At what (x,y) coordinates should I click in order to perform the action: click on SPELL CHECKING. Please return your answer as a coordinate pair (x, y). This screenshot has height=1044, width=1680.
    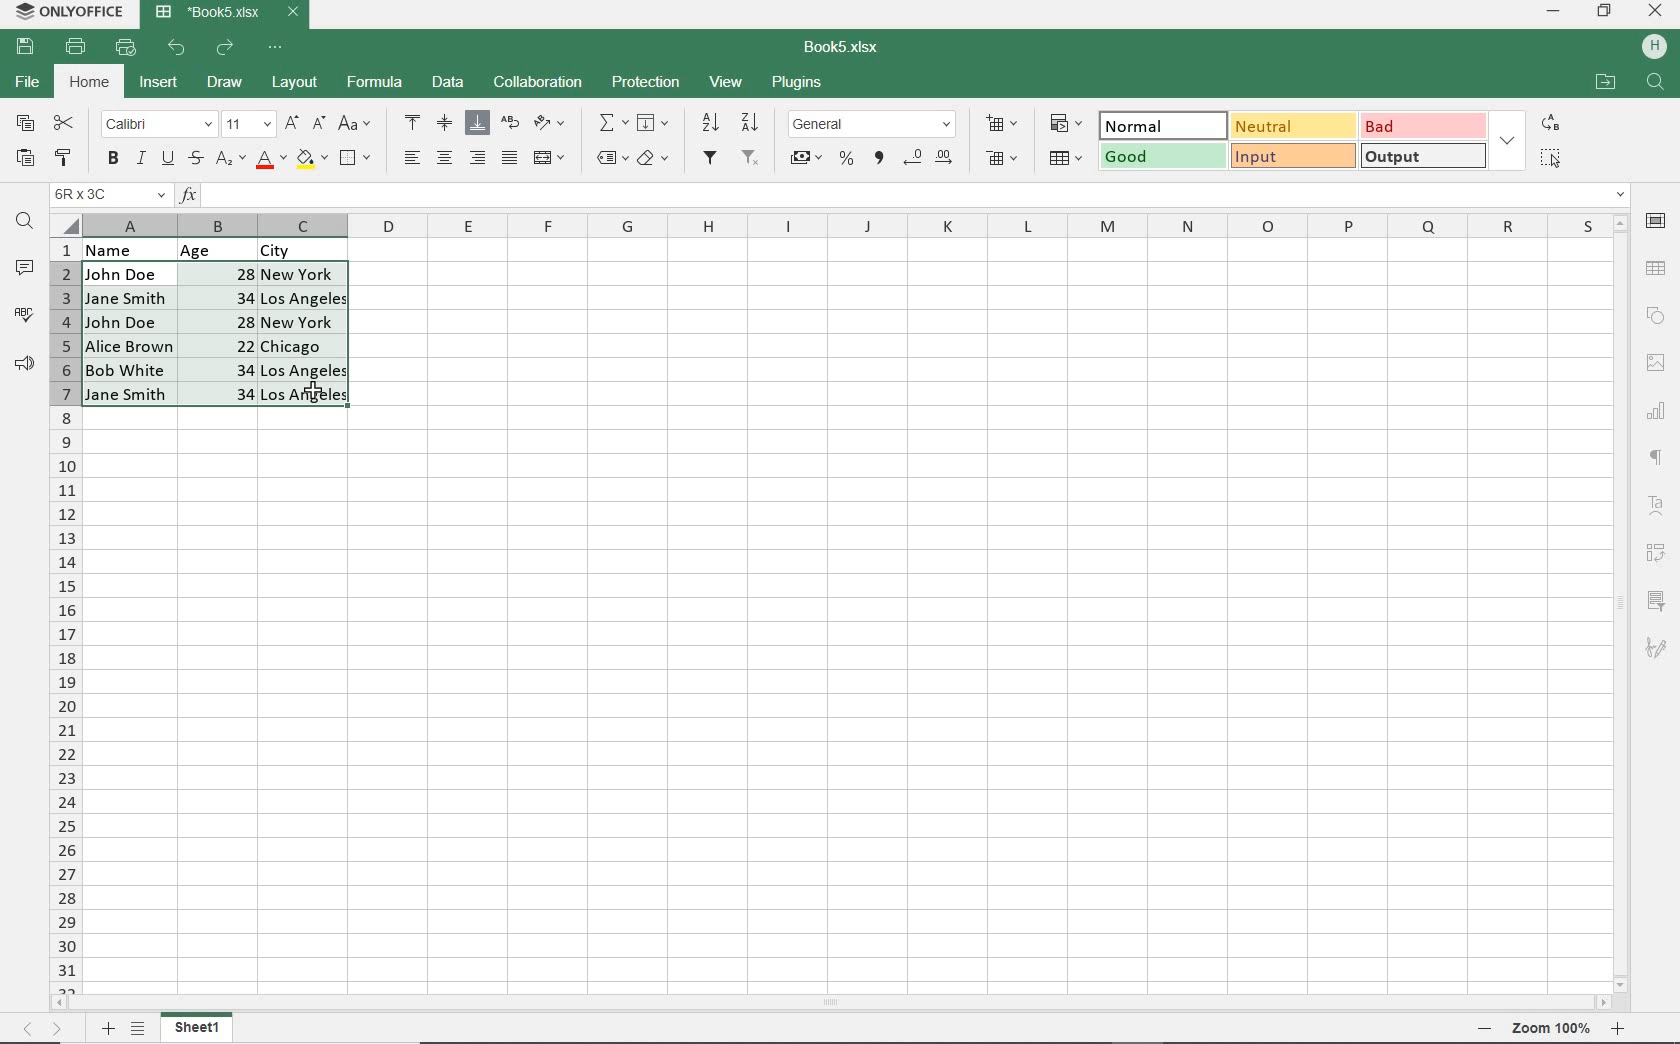
    Looking at the image, I should click on (24, 315).